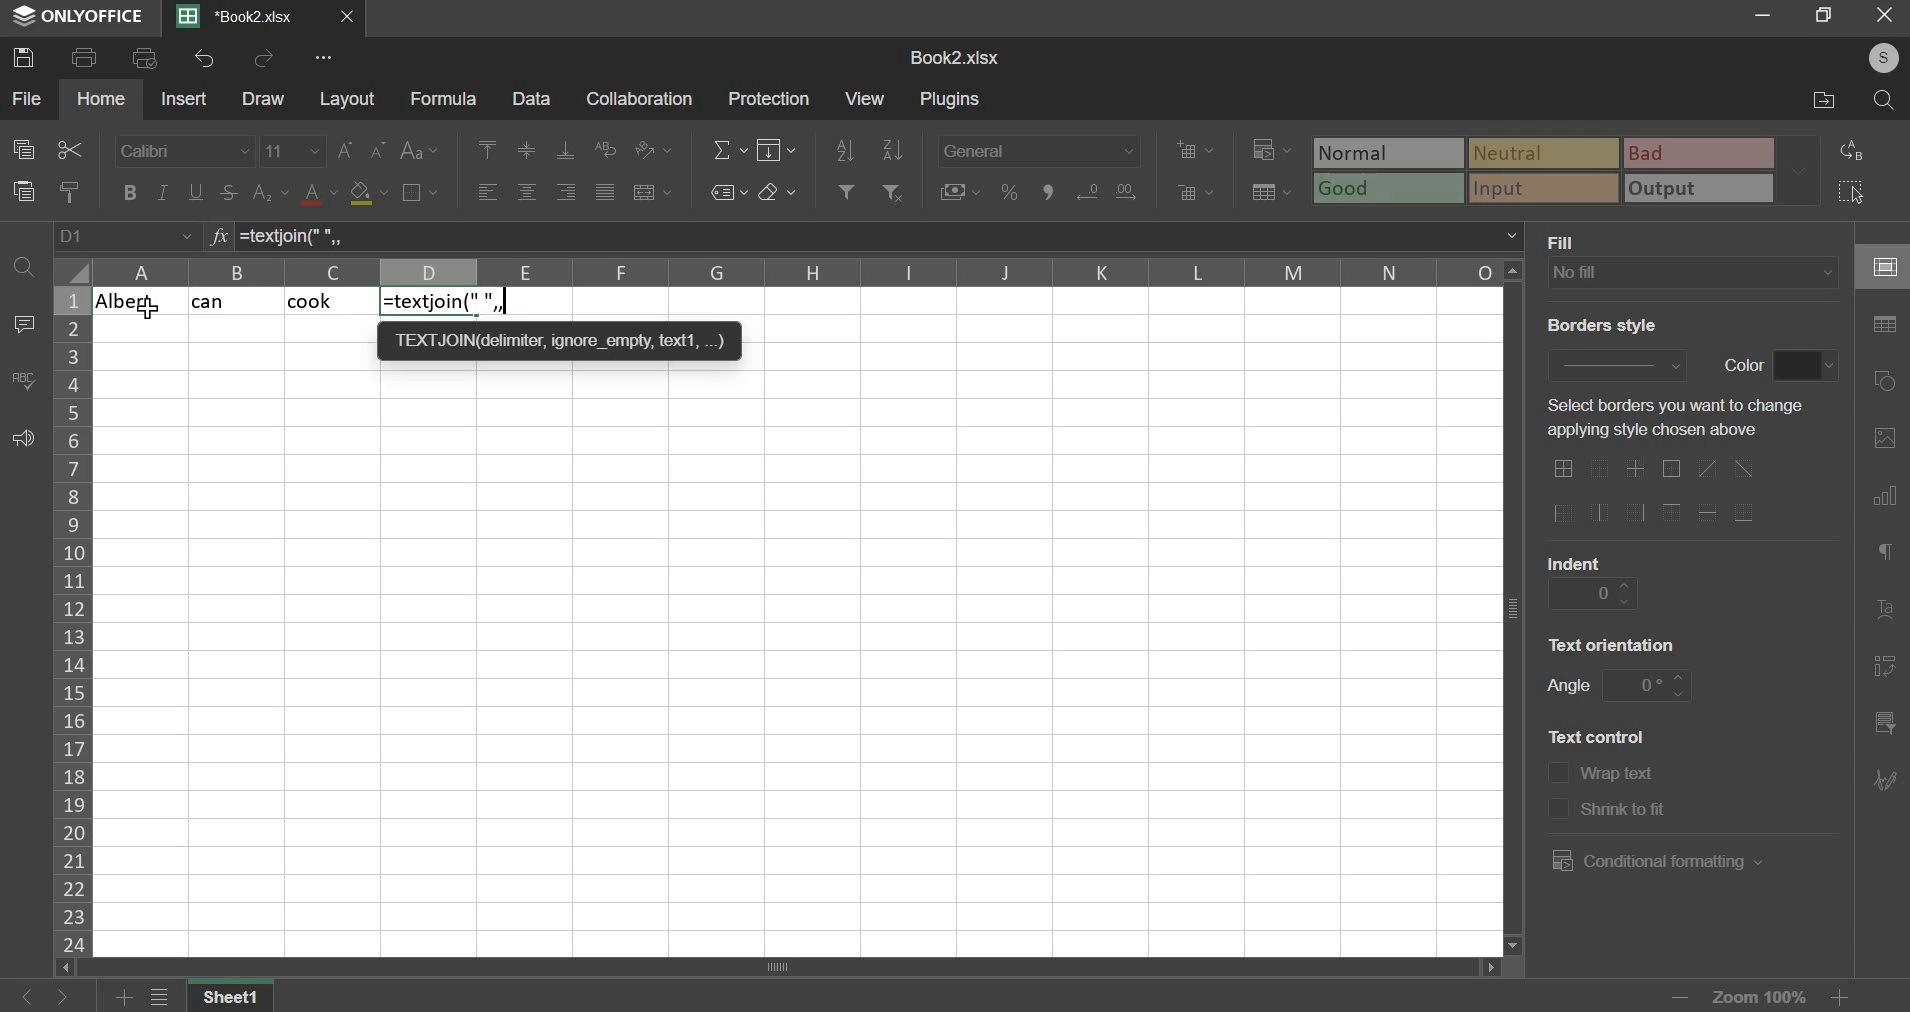 Image resolution: width=1910 pixels, height=1012 pixels. What do you see at coordinates (1195, 149) in the screenshot?
I see `add cells` at bounding box center [1195, 149].